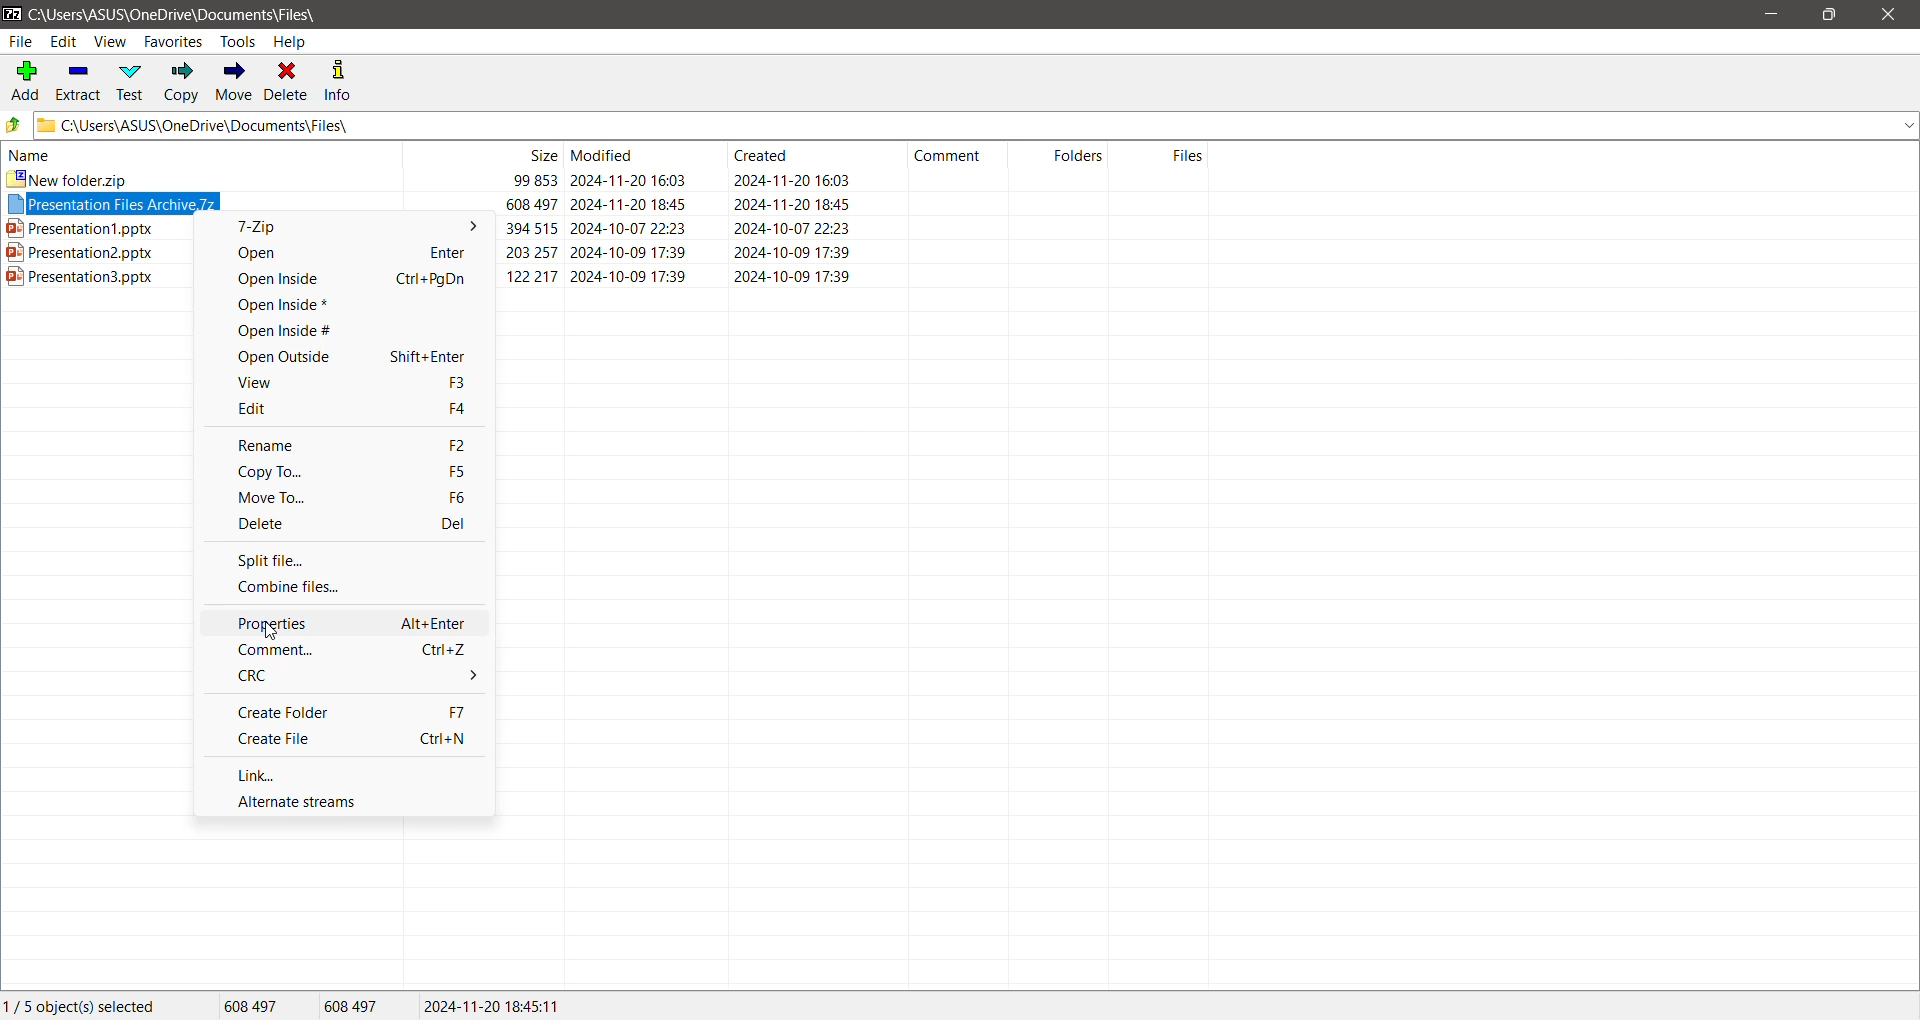 This screenshot has height=1020, width=1920. I want to click on Extract, so click(78, 81).